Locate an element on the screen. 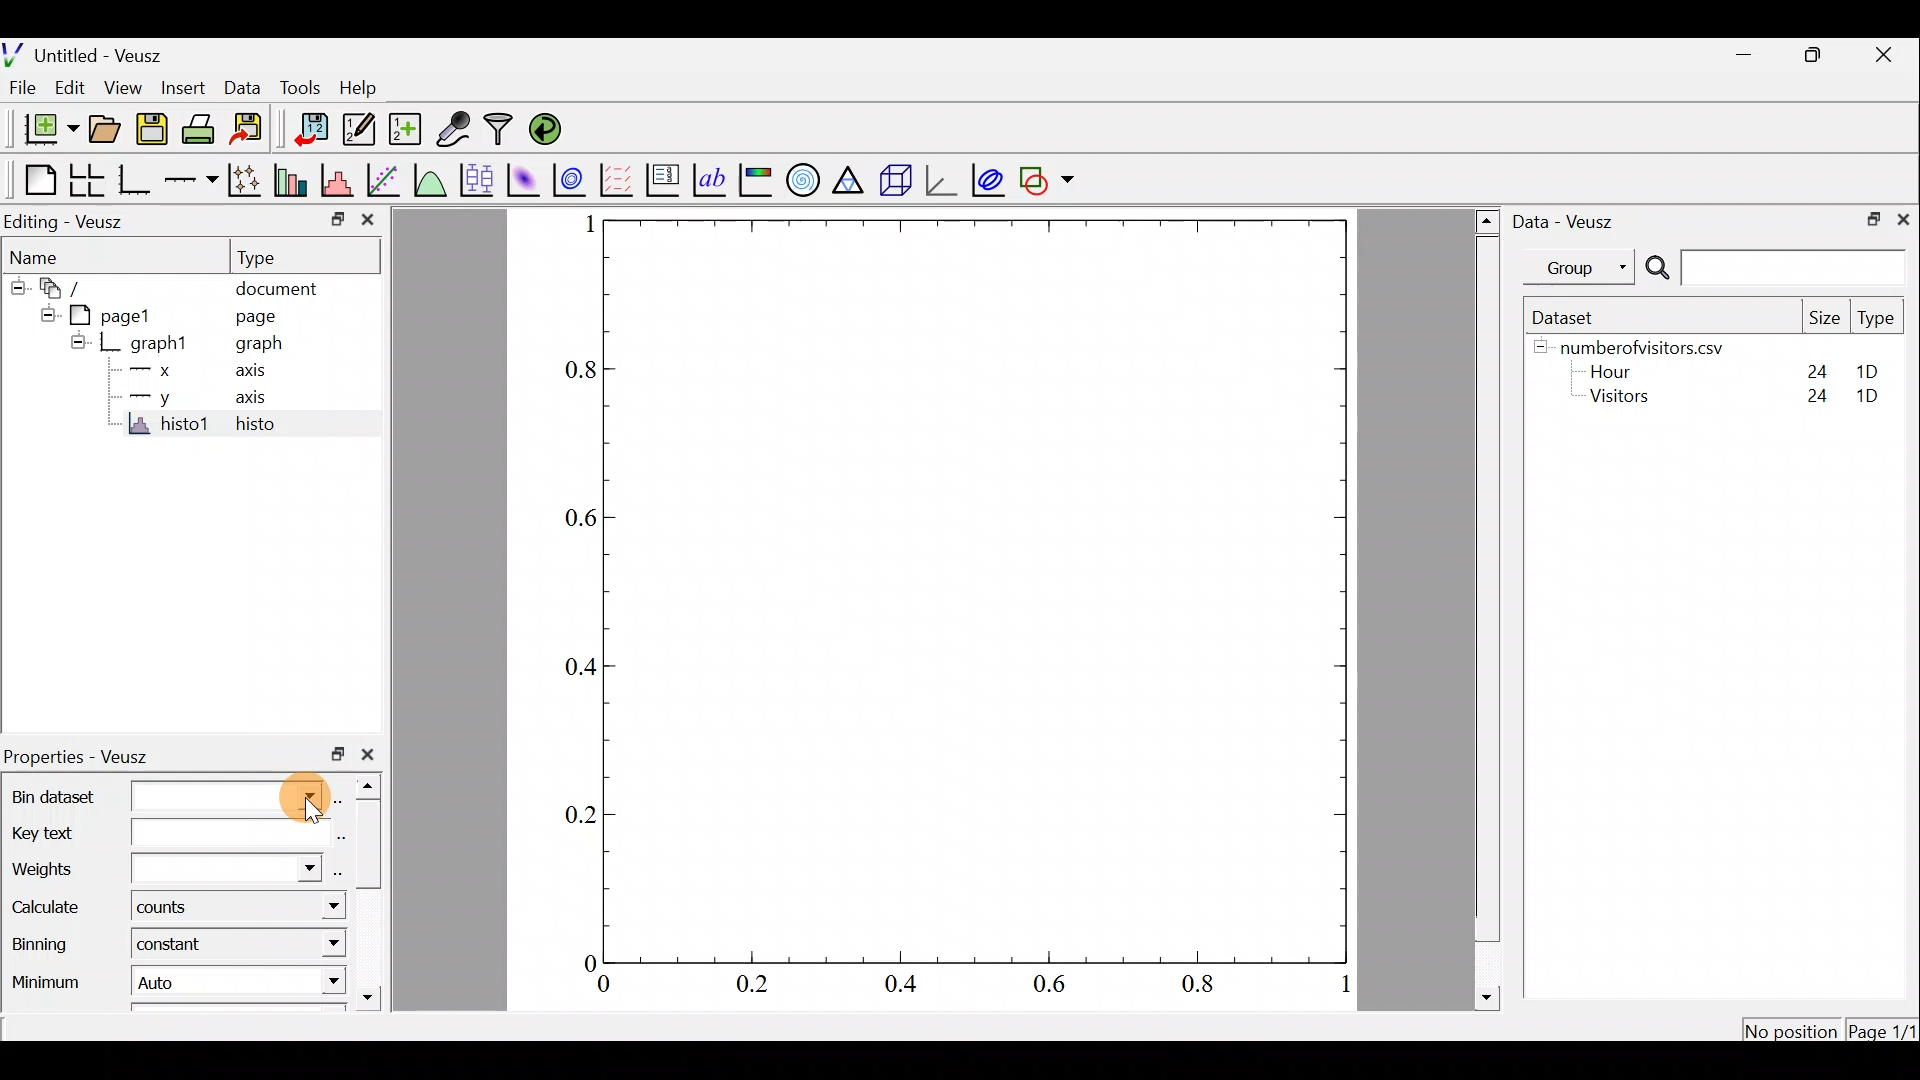  0 is located at coordinates (577, 964).